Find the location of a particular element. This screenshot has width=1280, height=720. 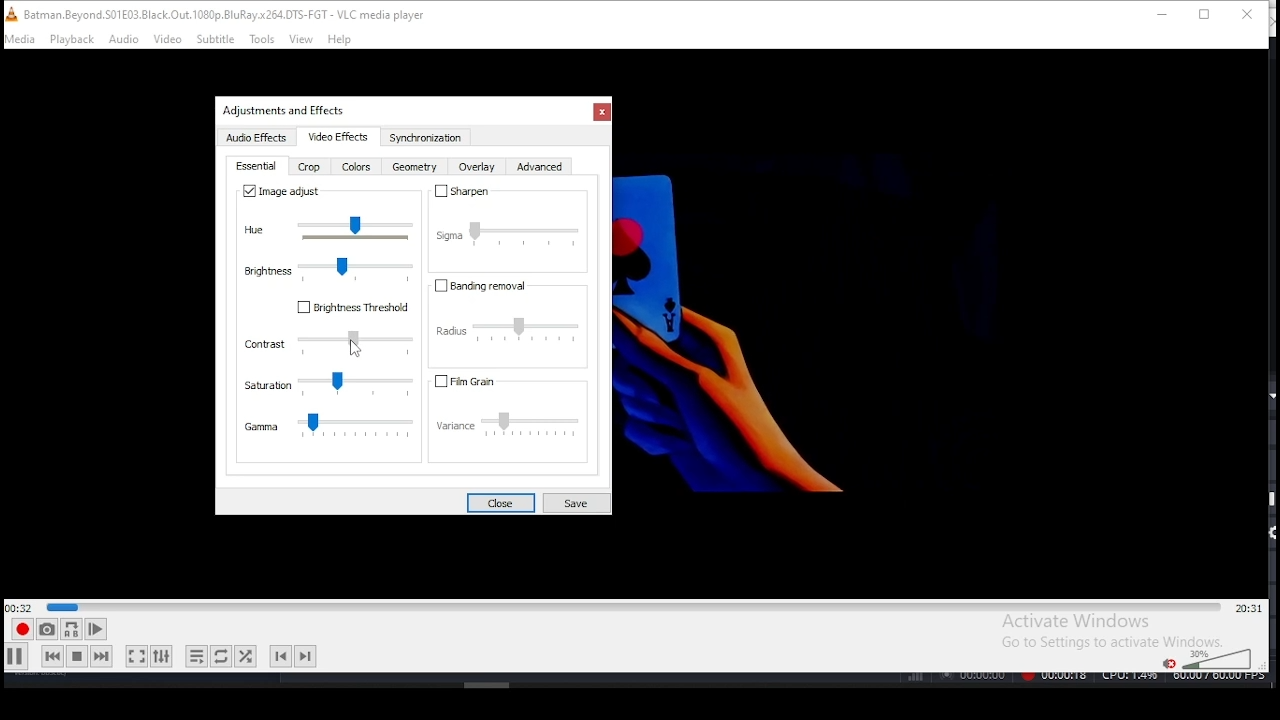

essential is located at coordinates (258, 167).